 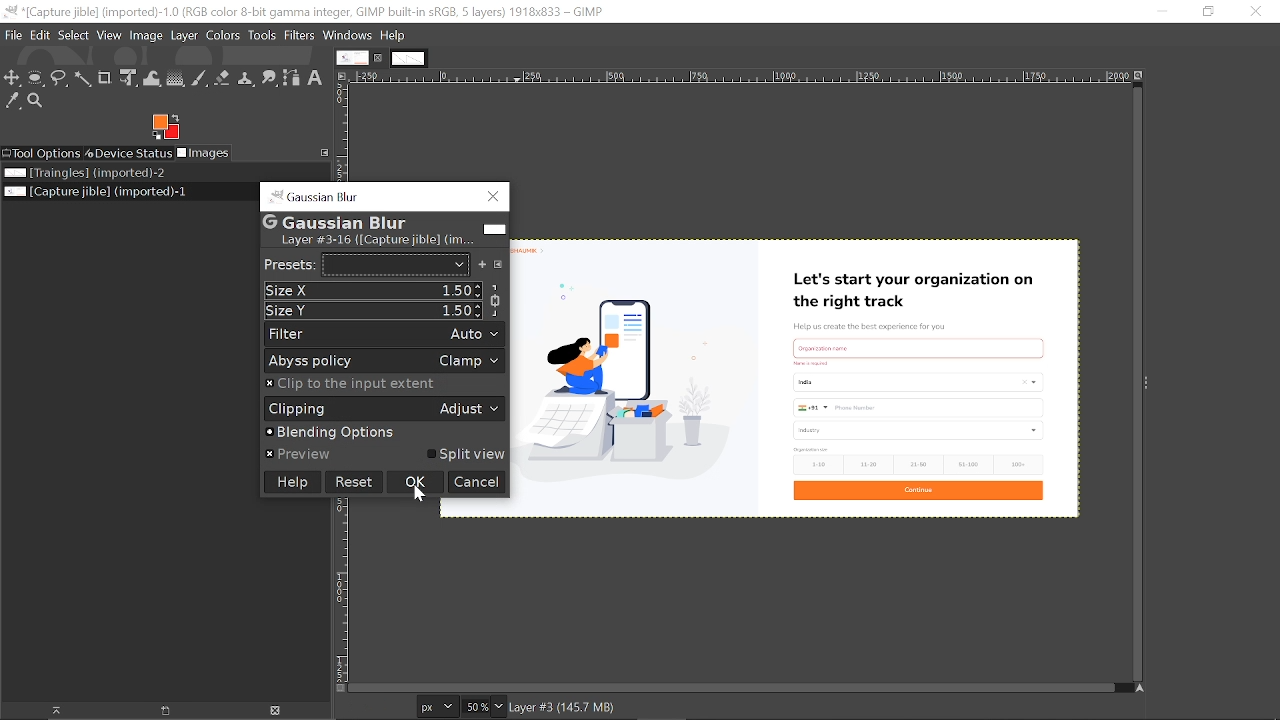 What do you see at coordinates (721, 77) in the screenshot?
I see `Horizontal label` at bounding box center [721, 77].